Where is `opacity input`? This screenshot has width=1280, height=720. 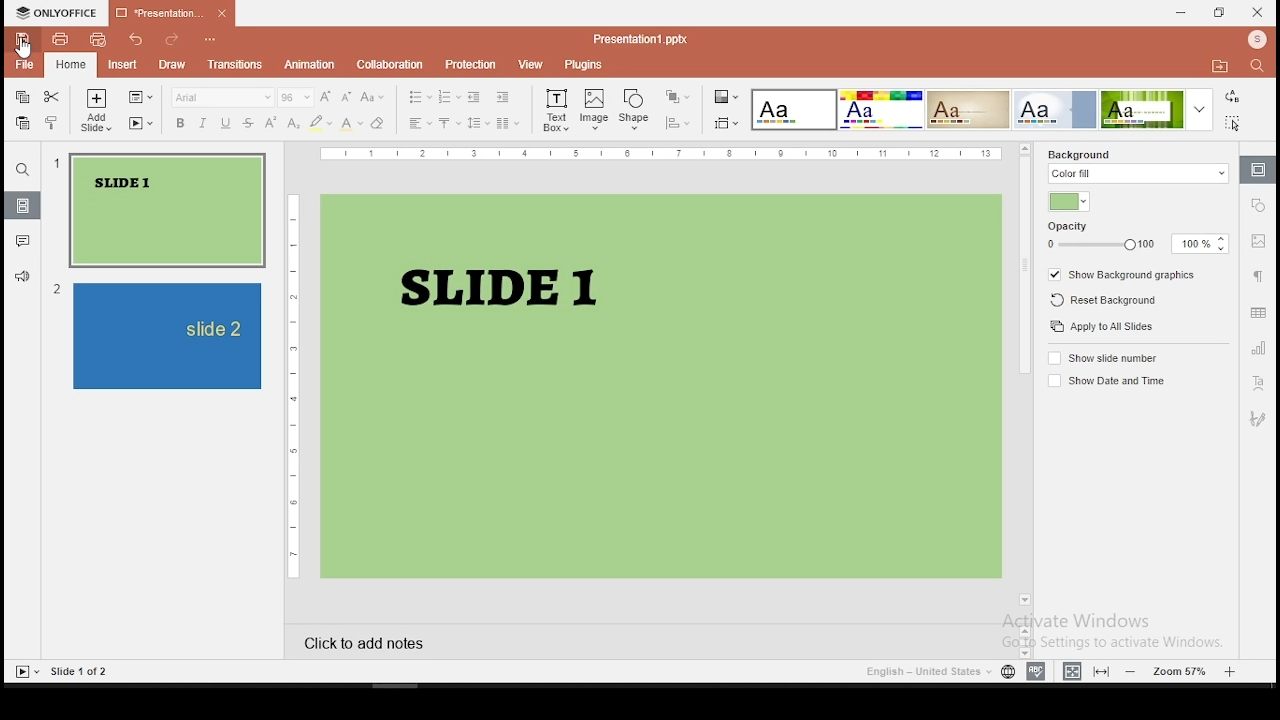 opacity input is located at coordinates (1201, 245).